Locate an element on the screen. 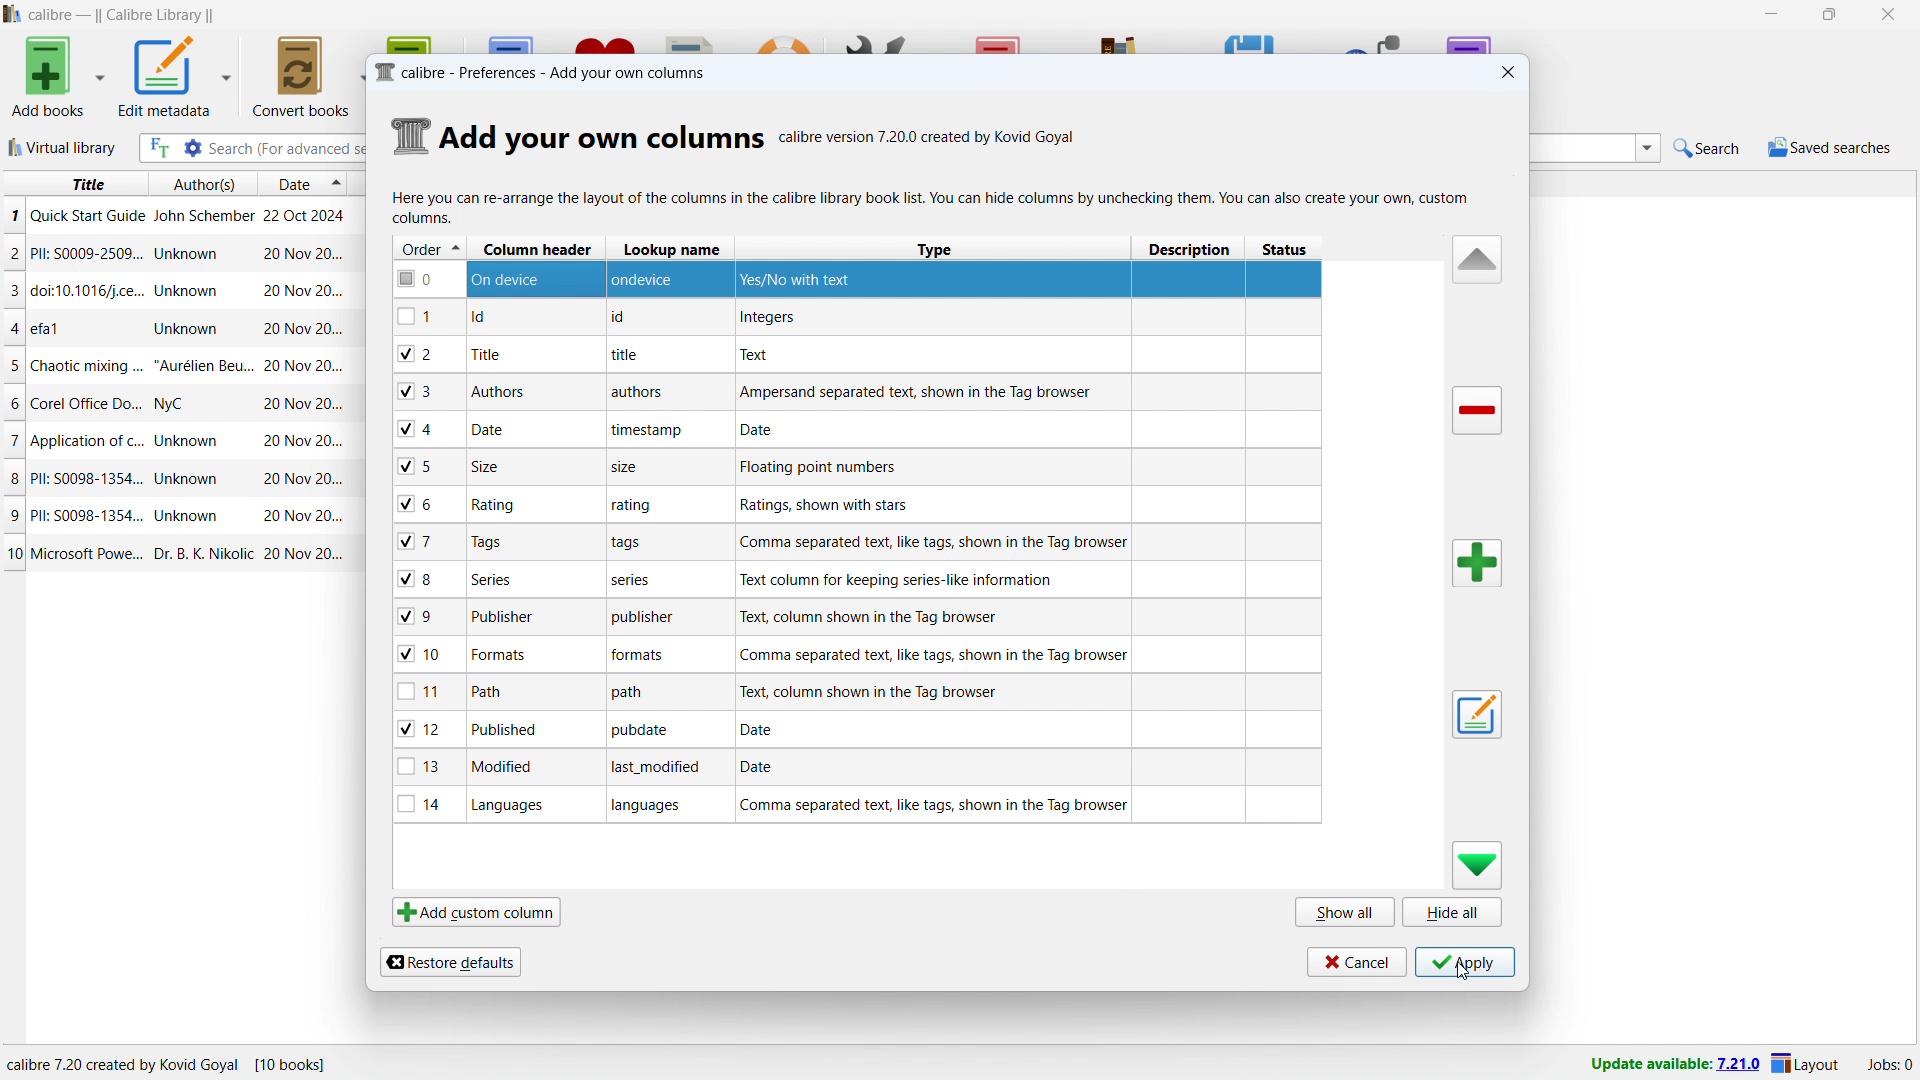  enter search string is located at coordinates (284, 149).